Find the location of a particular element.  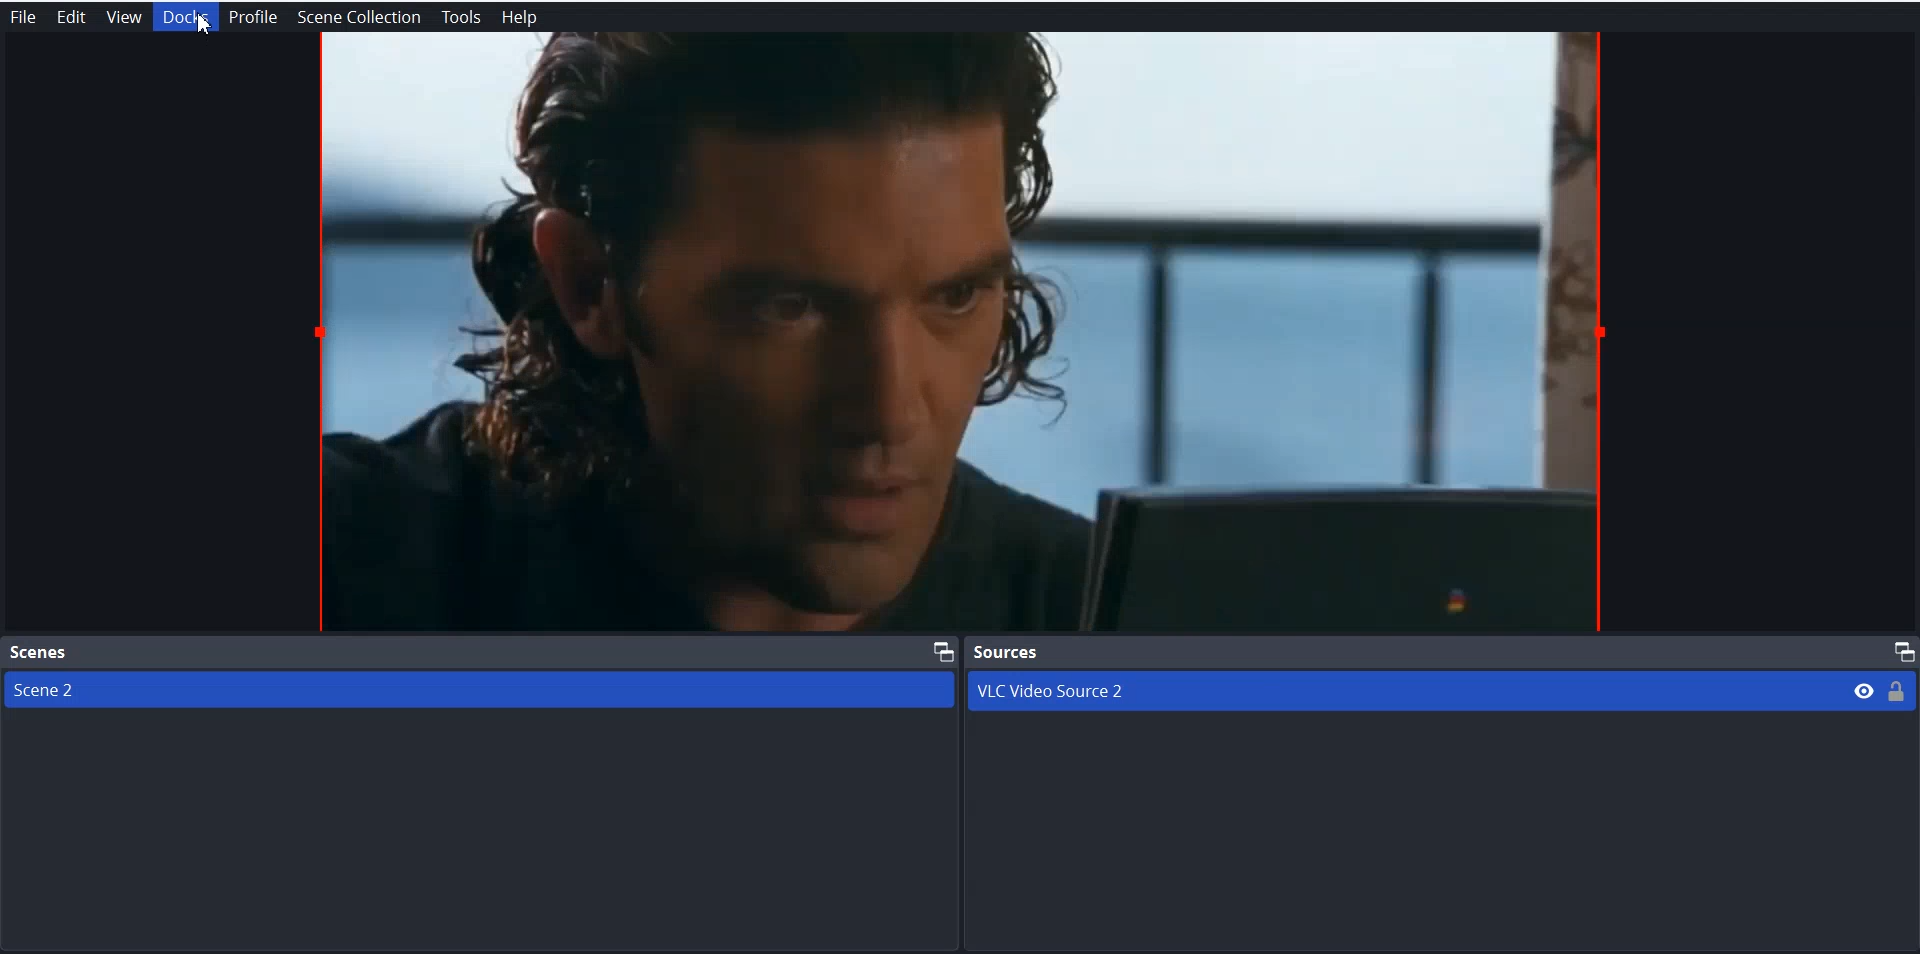

Lock/ Unlock is located at coordinates (1897, 690).